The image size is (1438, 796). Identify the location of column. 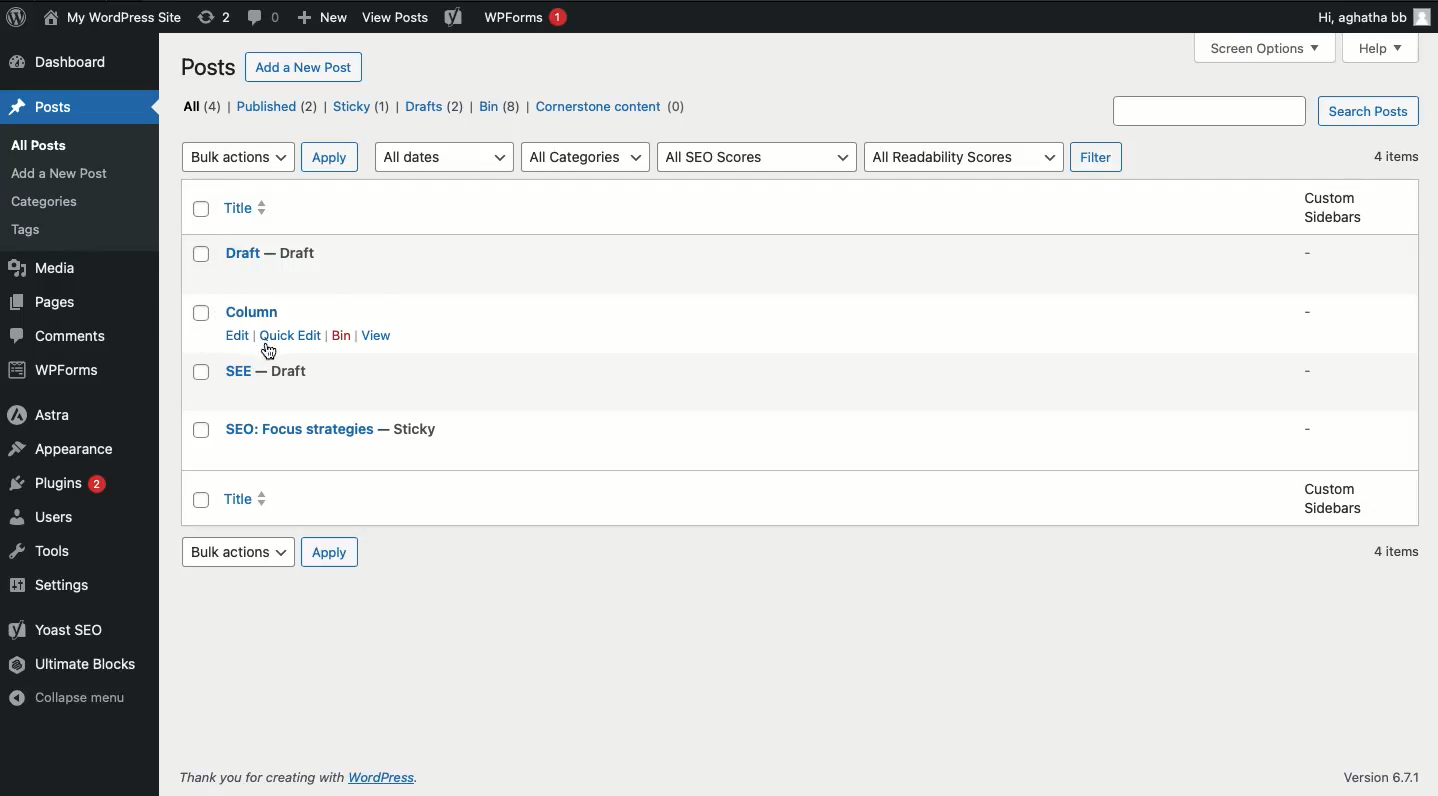
(255, 310).